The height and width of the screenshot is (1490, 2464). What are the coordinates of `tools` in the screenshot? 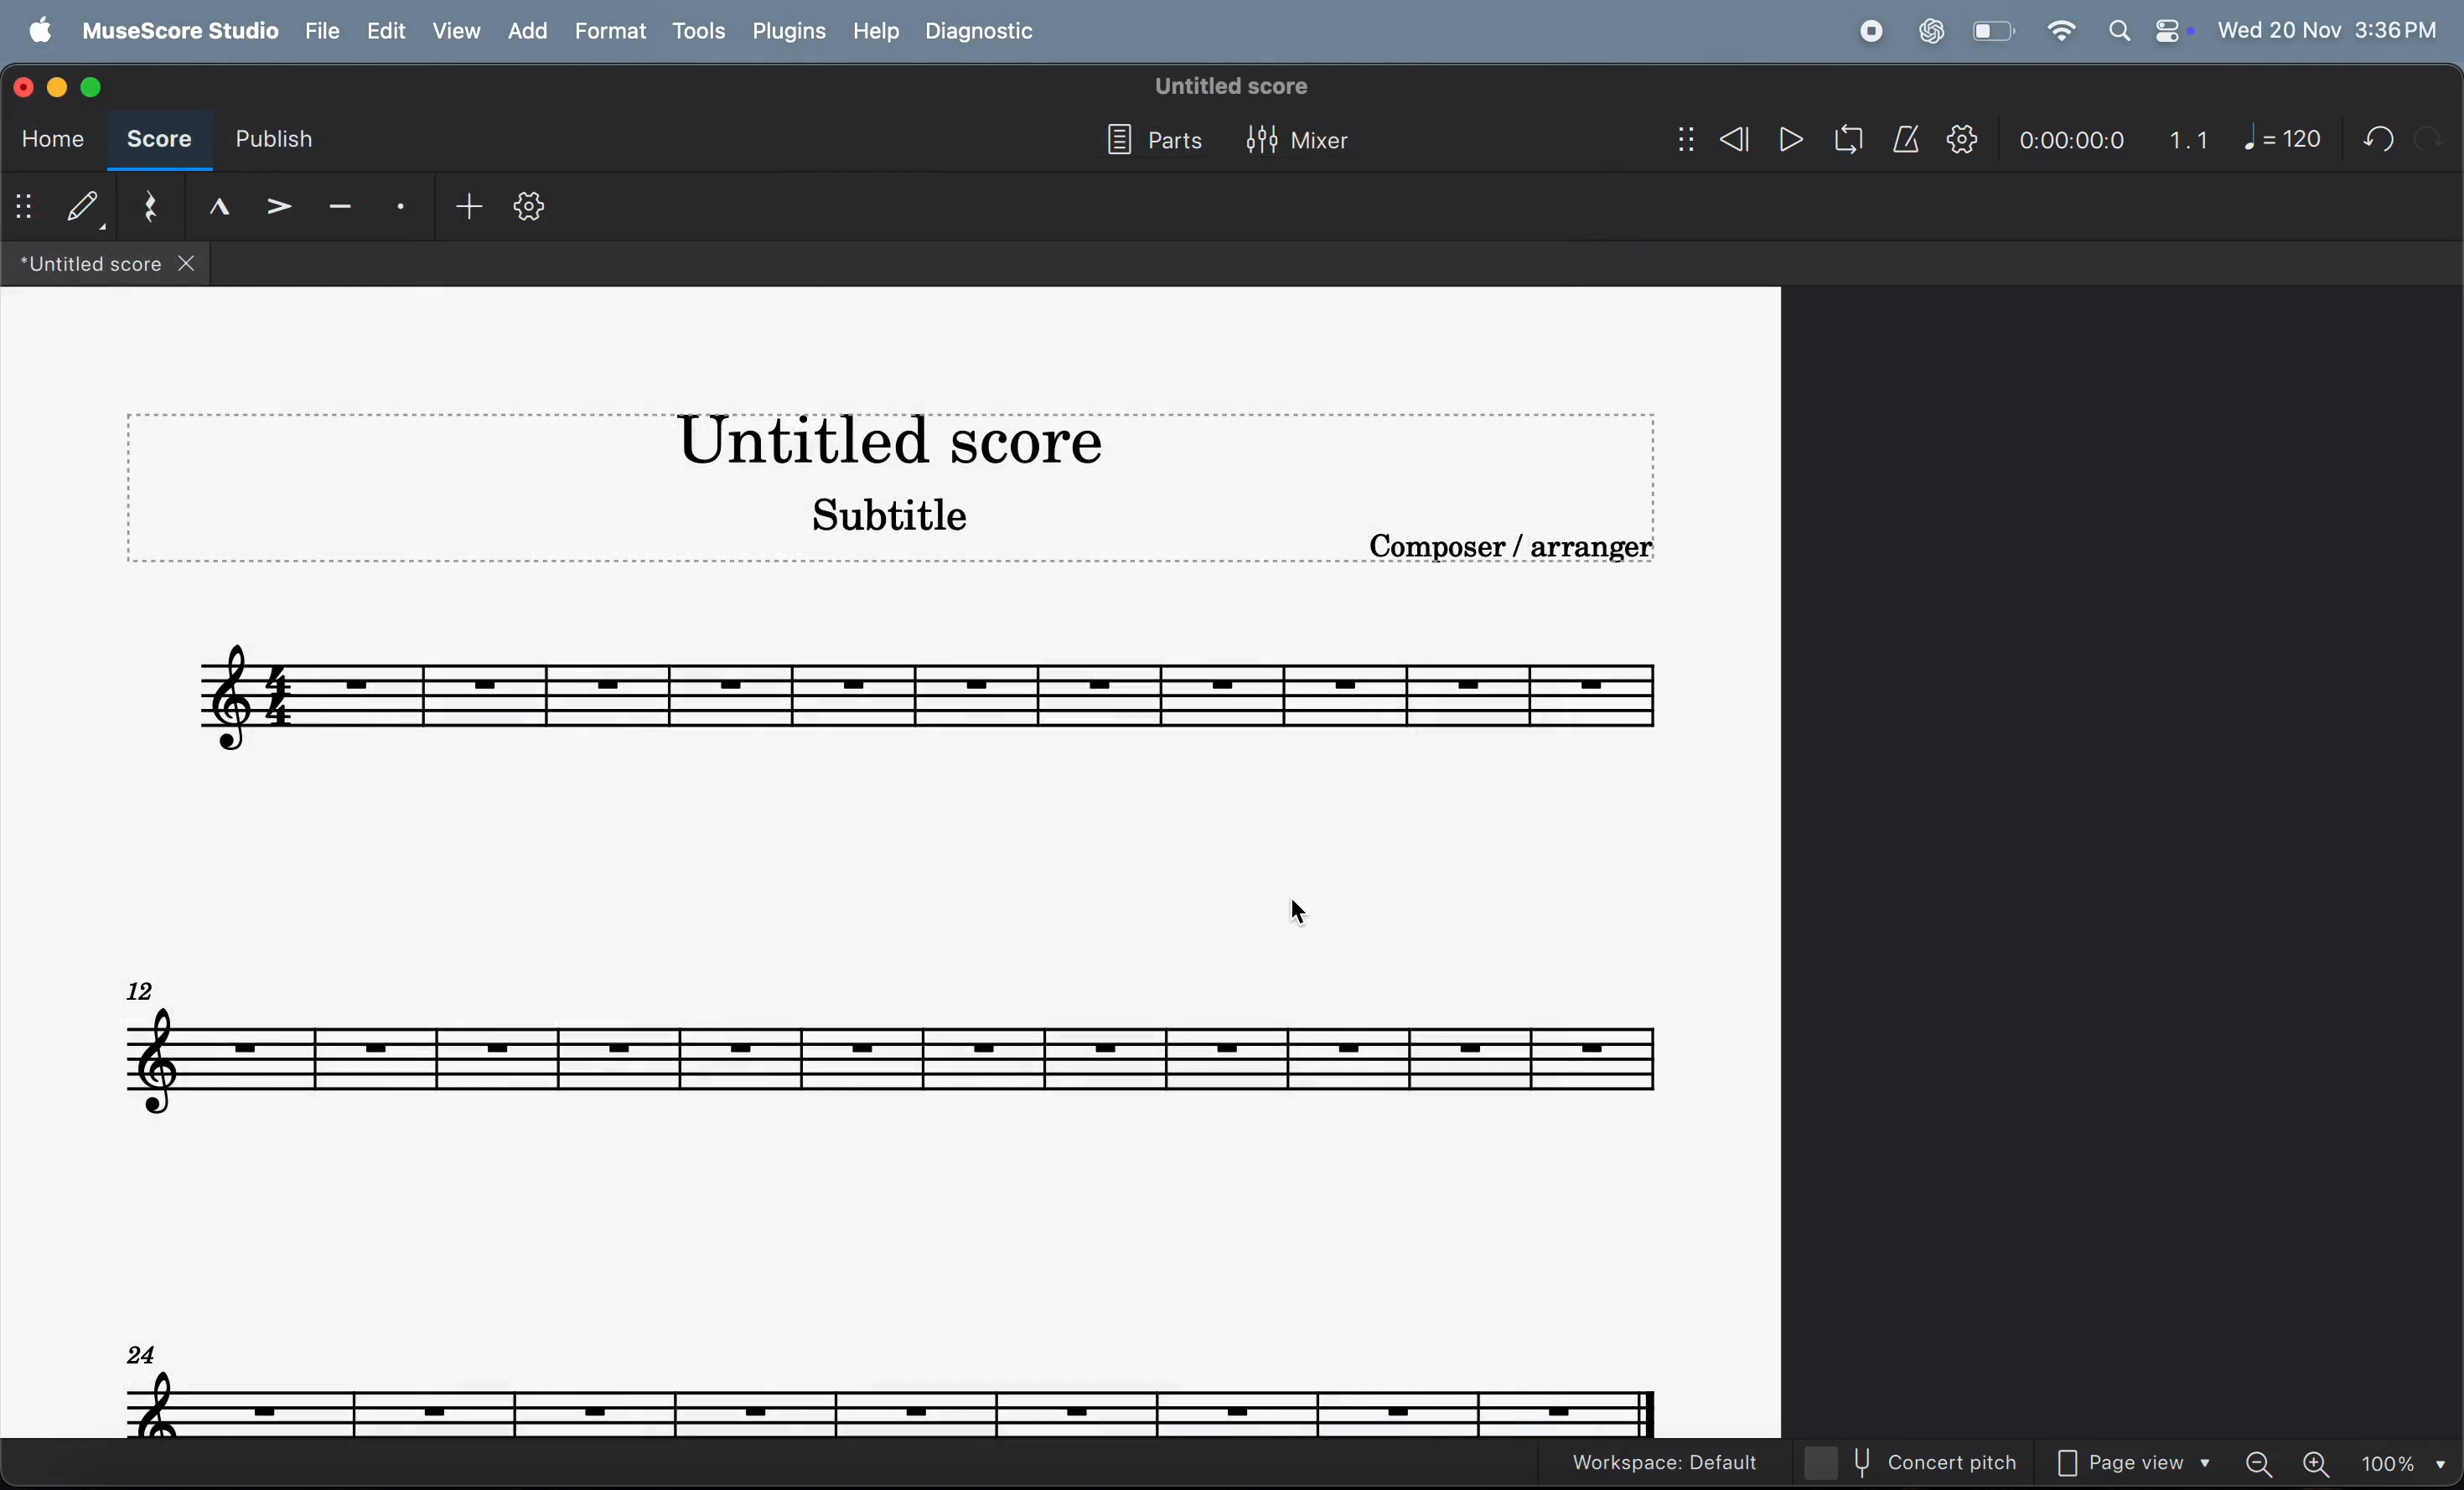 It's located at (698, 33).